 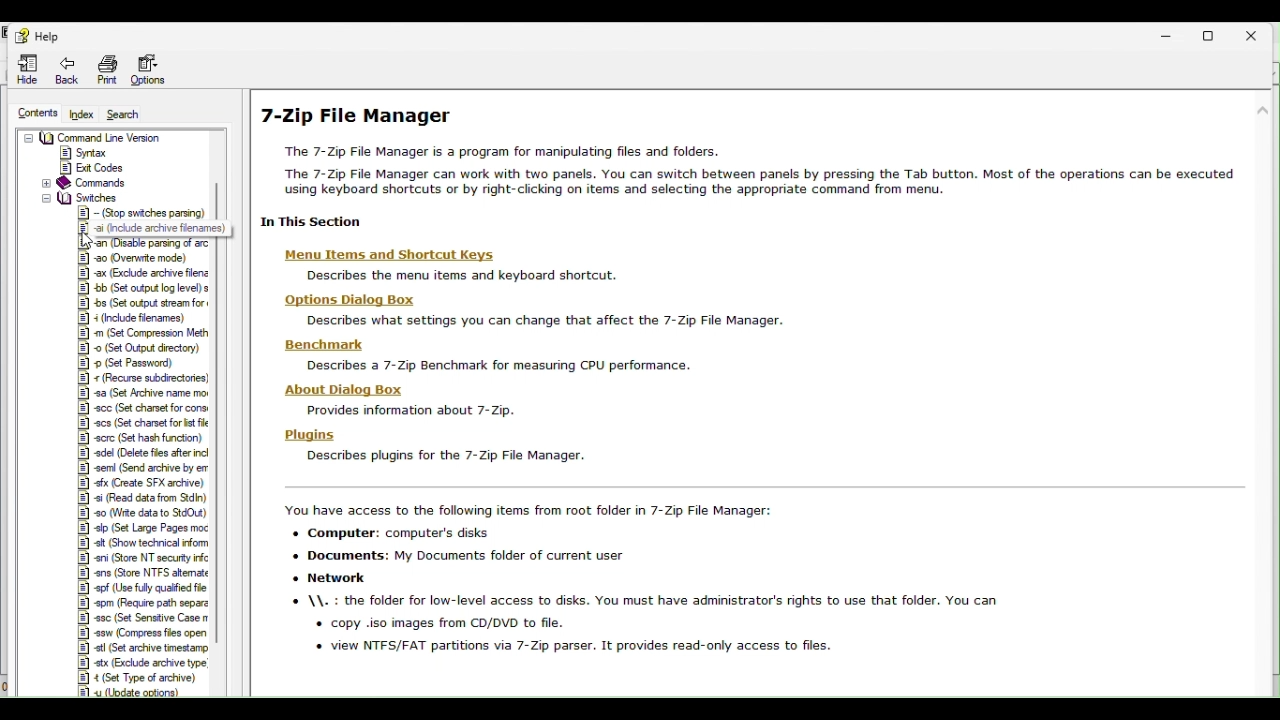 I want to click on | Benchmark, so click(x=329, y=346).